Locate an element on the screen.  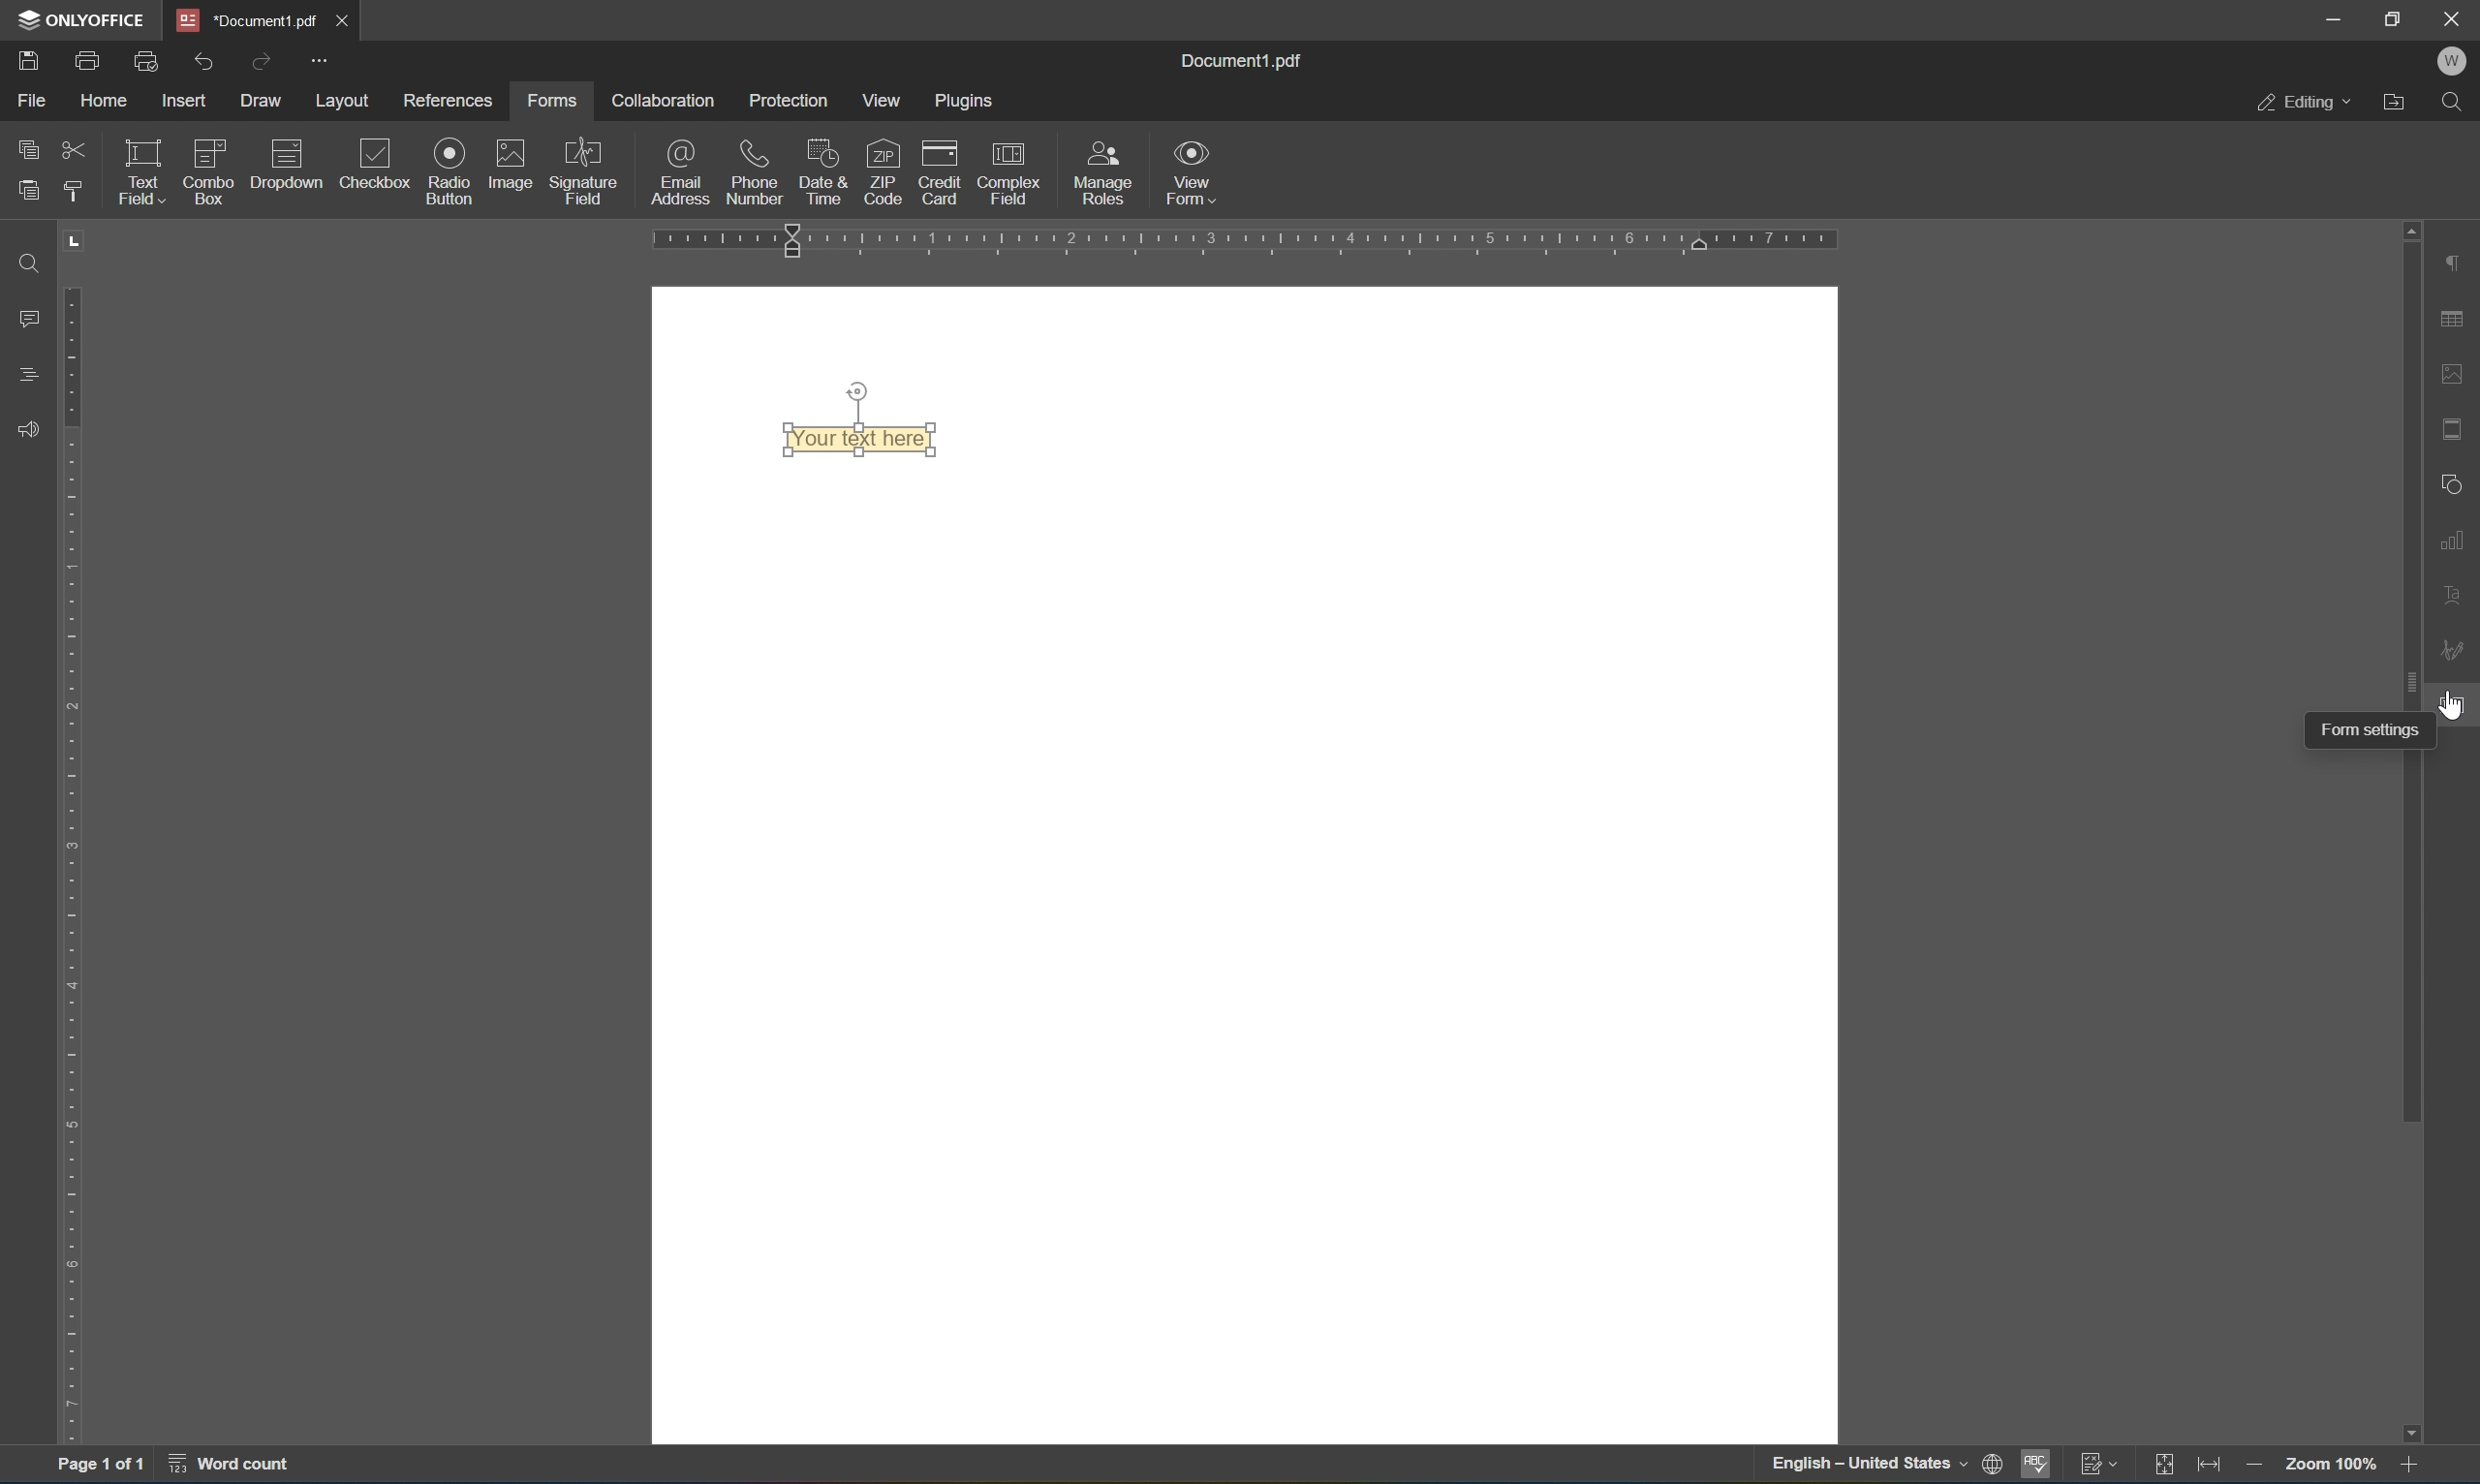
copy is located at coordinates (29, 144).